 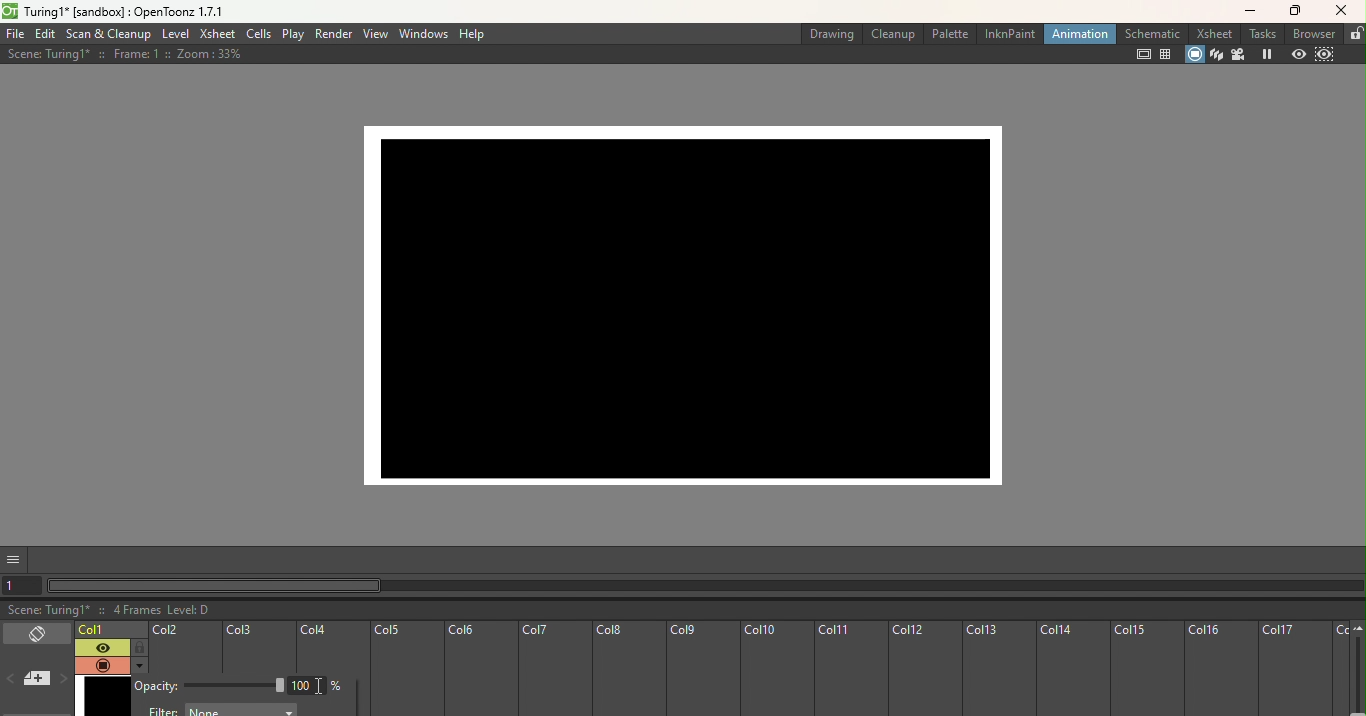 What do you see at coordinates (211, 686) in the screenshot?
I see `Opacity` at bounding box center [211, 686].